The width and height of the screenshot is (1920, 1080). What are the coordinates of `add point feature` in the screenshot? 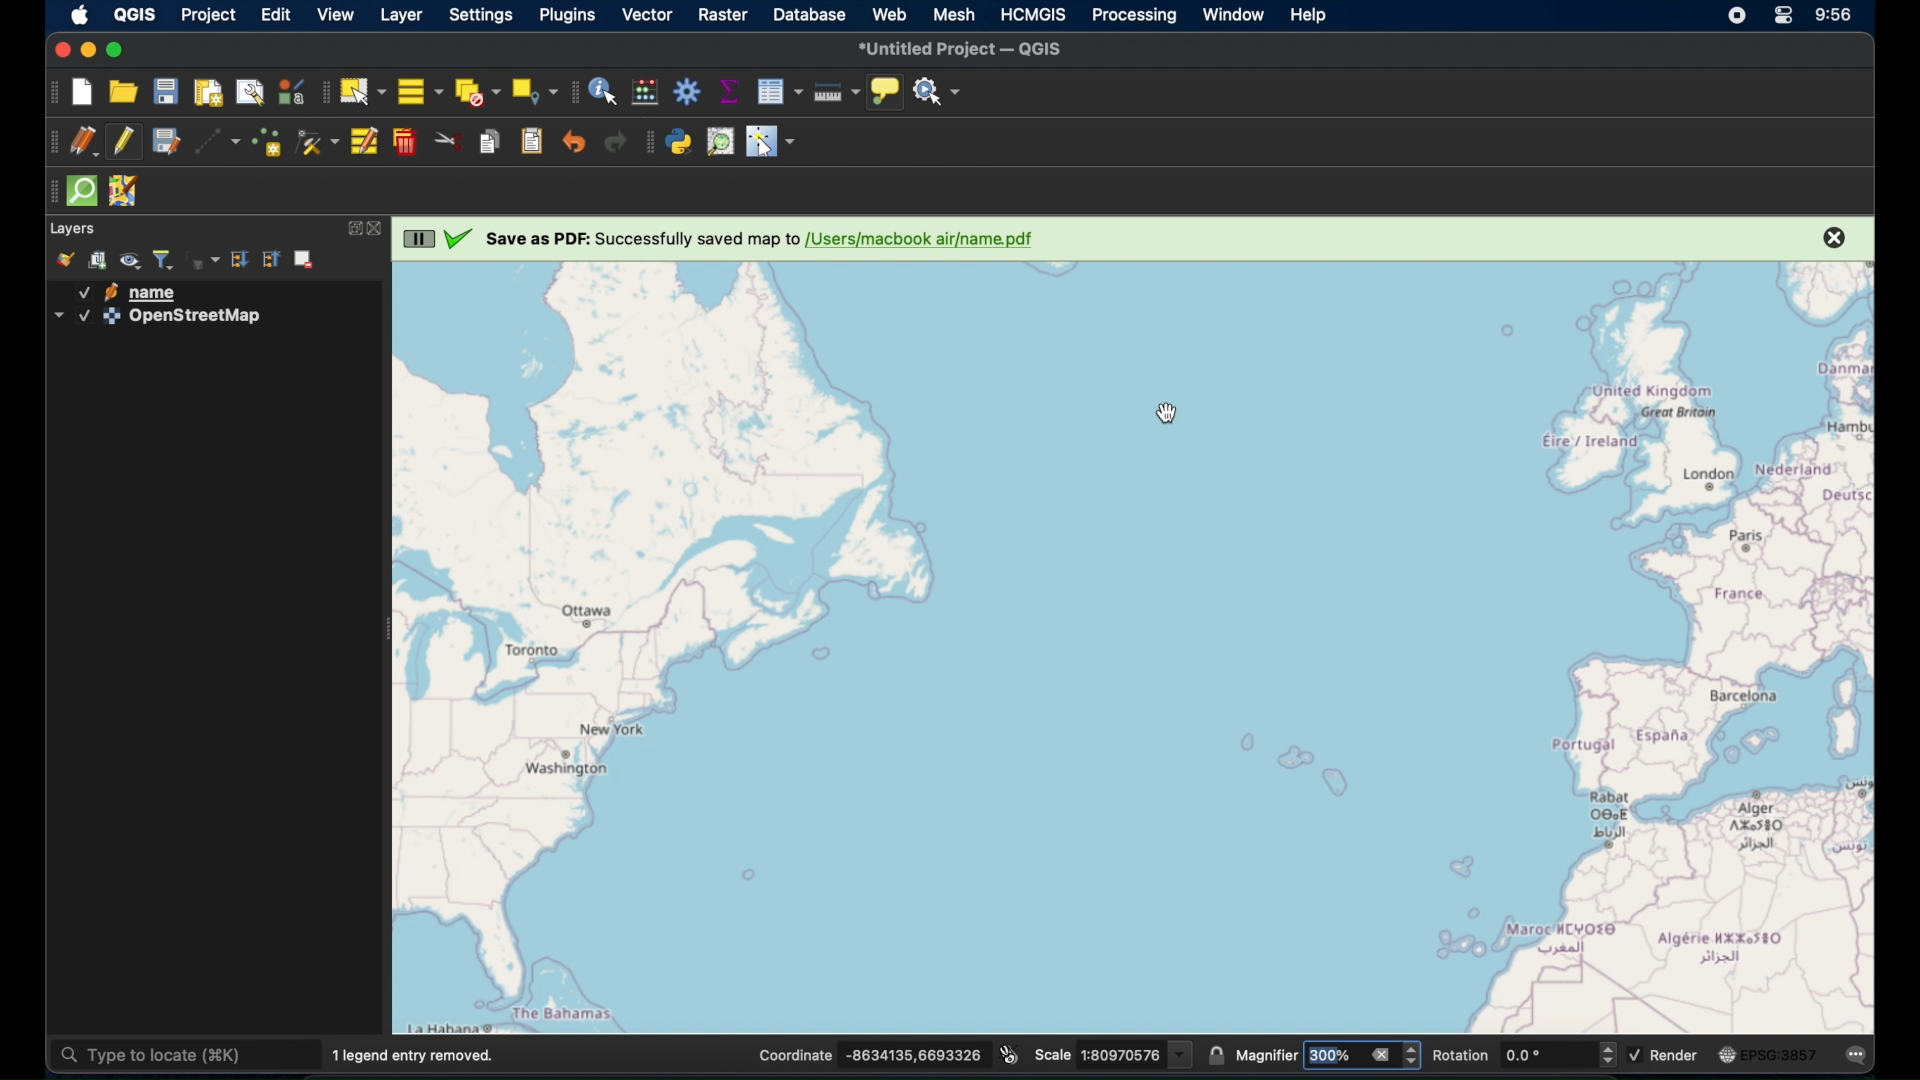 It's located at (267, 142).